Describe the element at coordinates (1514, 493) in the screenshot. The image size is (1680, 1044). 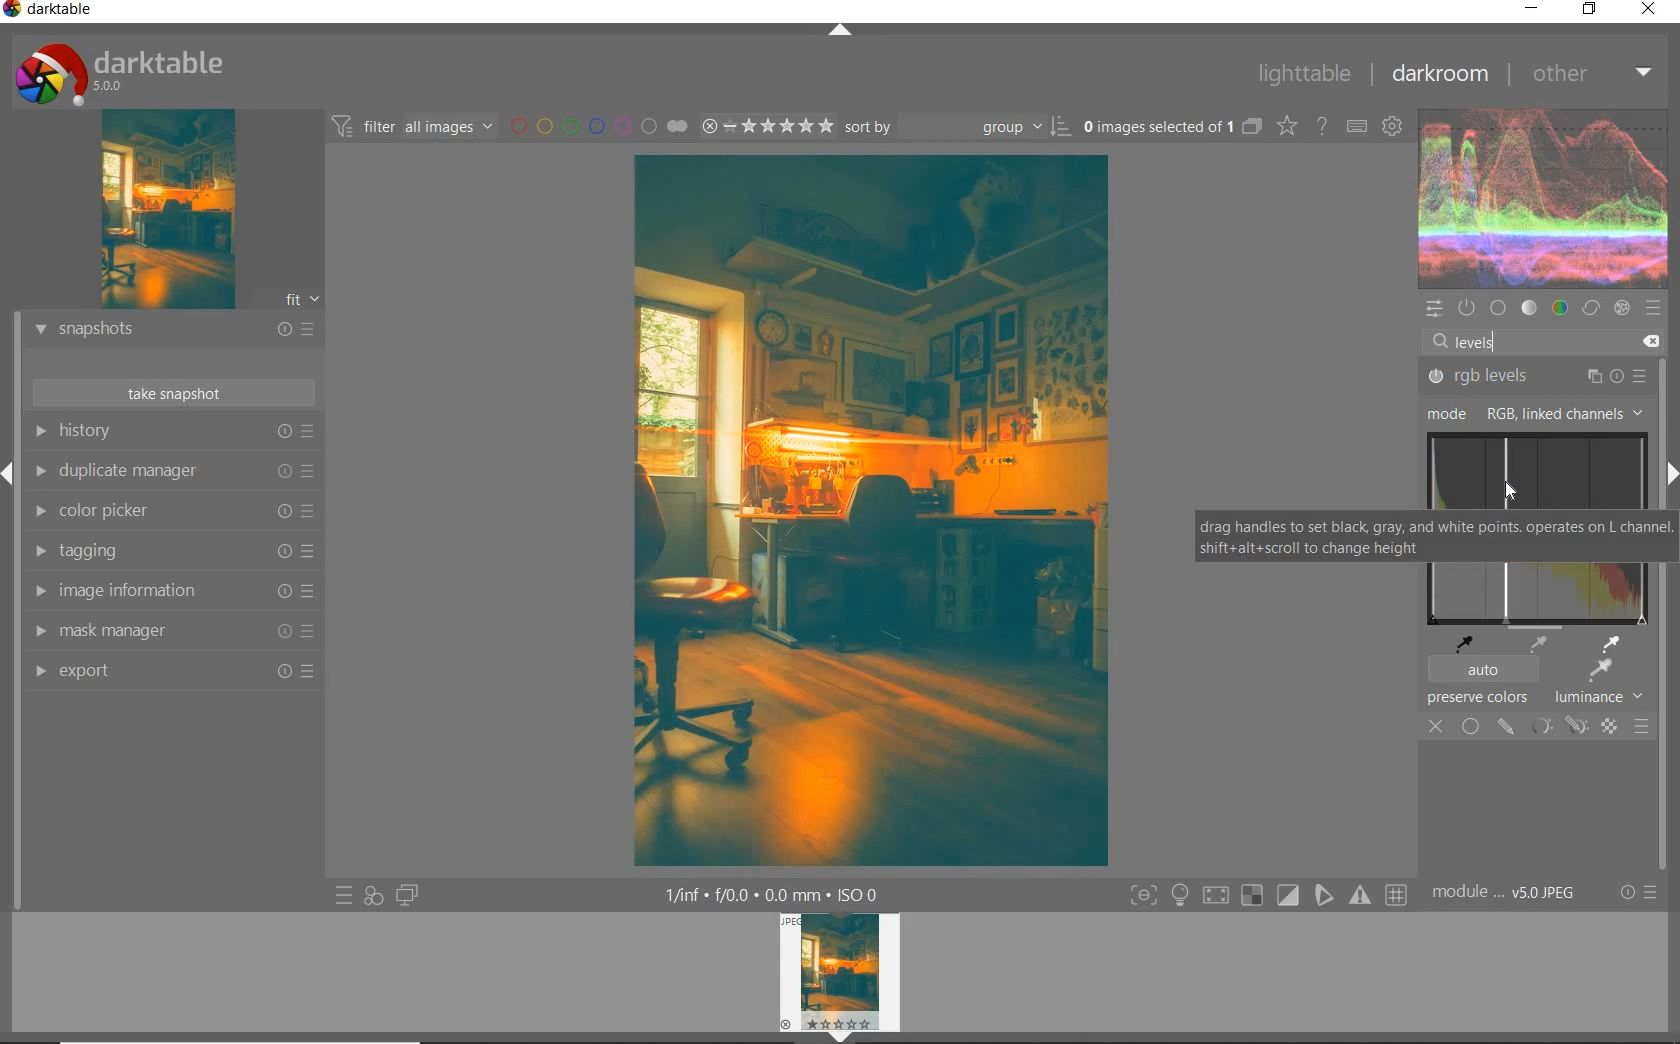
I see `cursor position` at that location.